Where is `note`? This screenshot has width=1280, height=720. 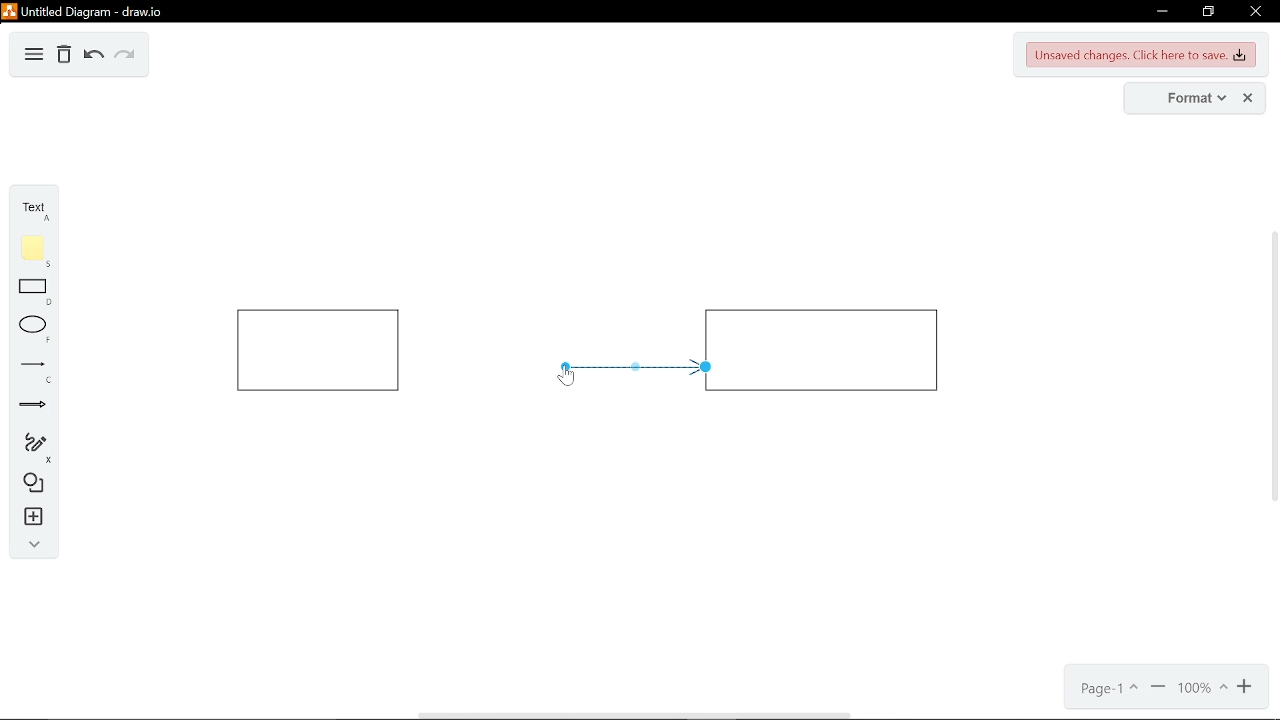 note is located at coordinates (32, 250).